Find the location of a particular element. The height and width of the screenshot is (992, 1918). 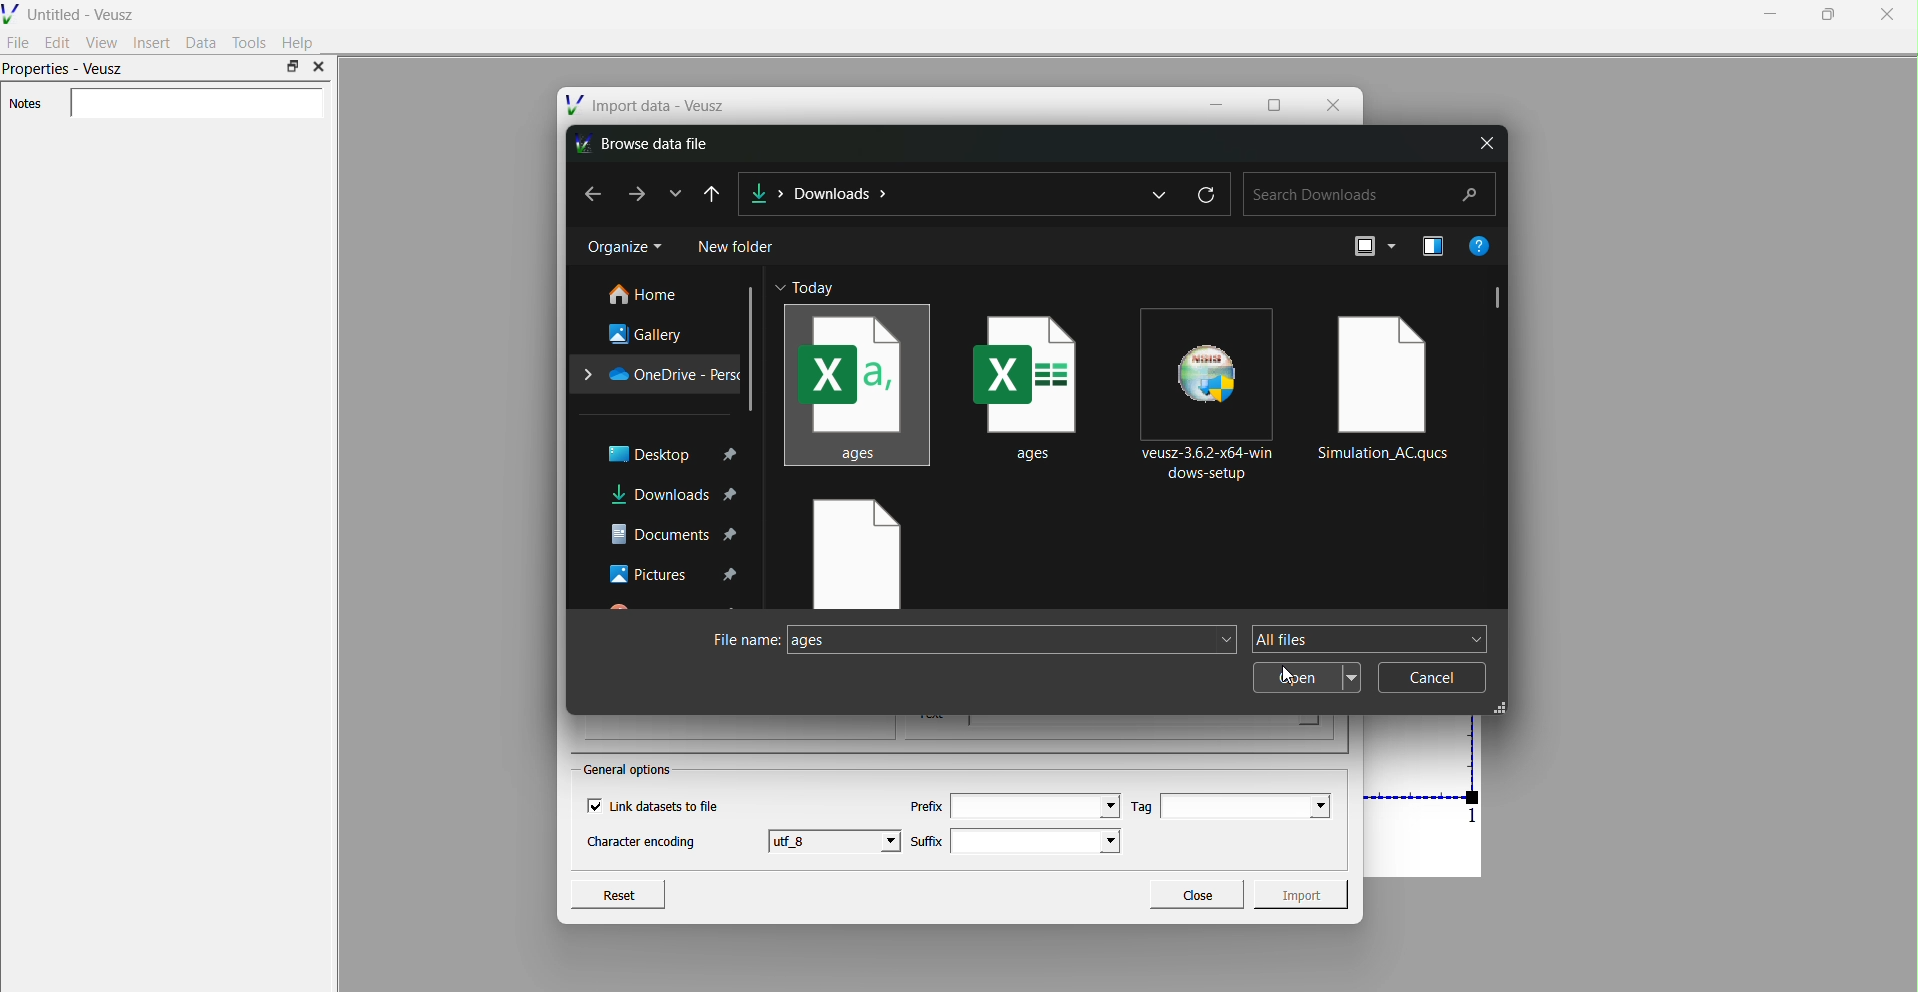

Tag field is located at coordinates (1246, 806).